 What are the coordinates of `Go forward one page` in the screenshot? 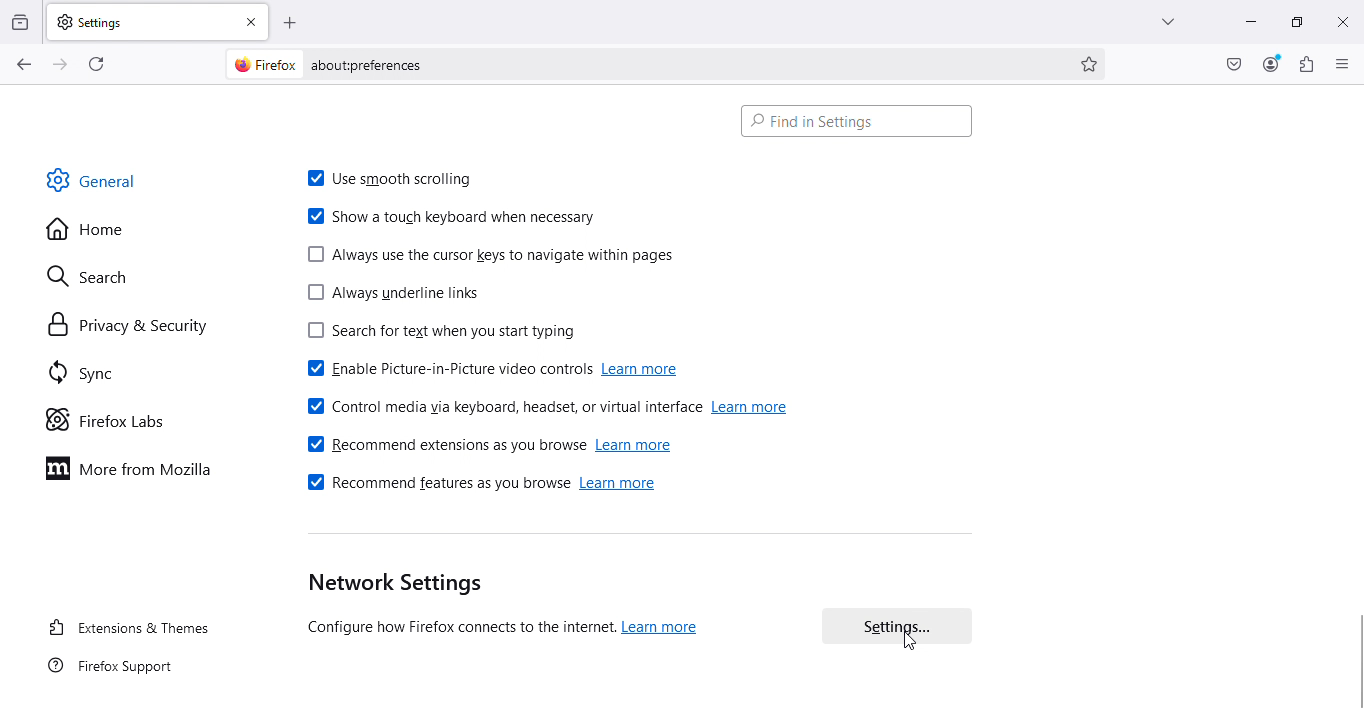 It's located at (58, 63).